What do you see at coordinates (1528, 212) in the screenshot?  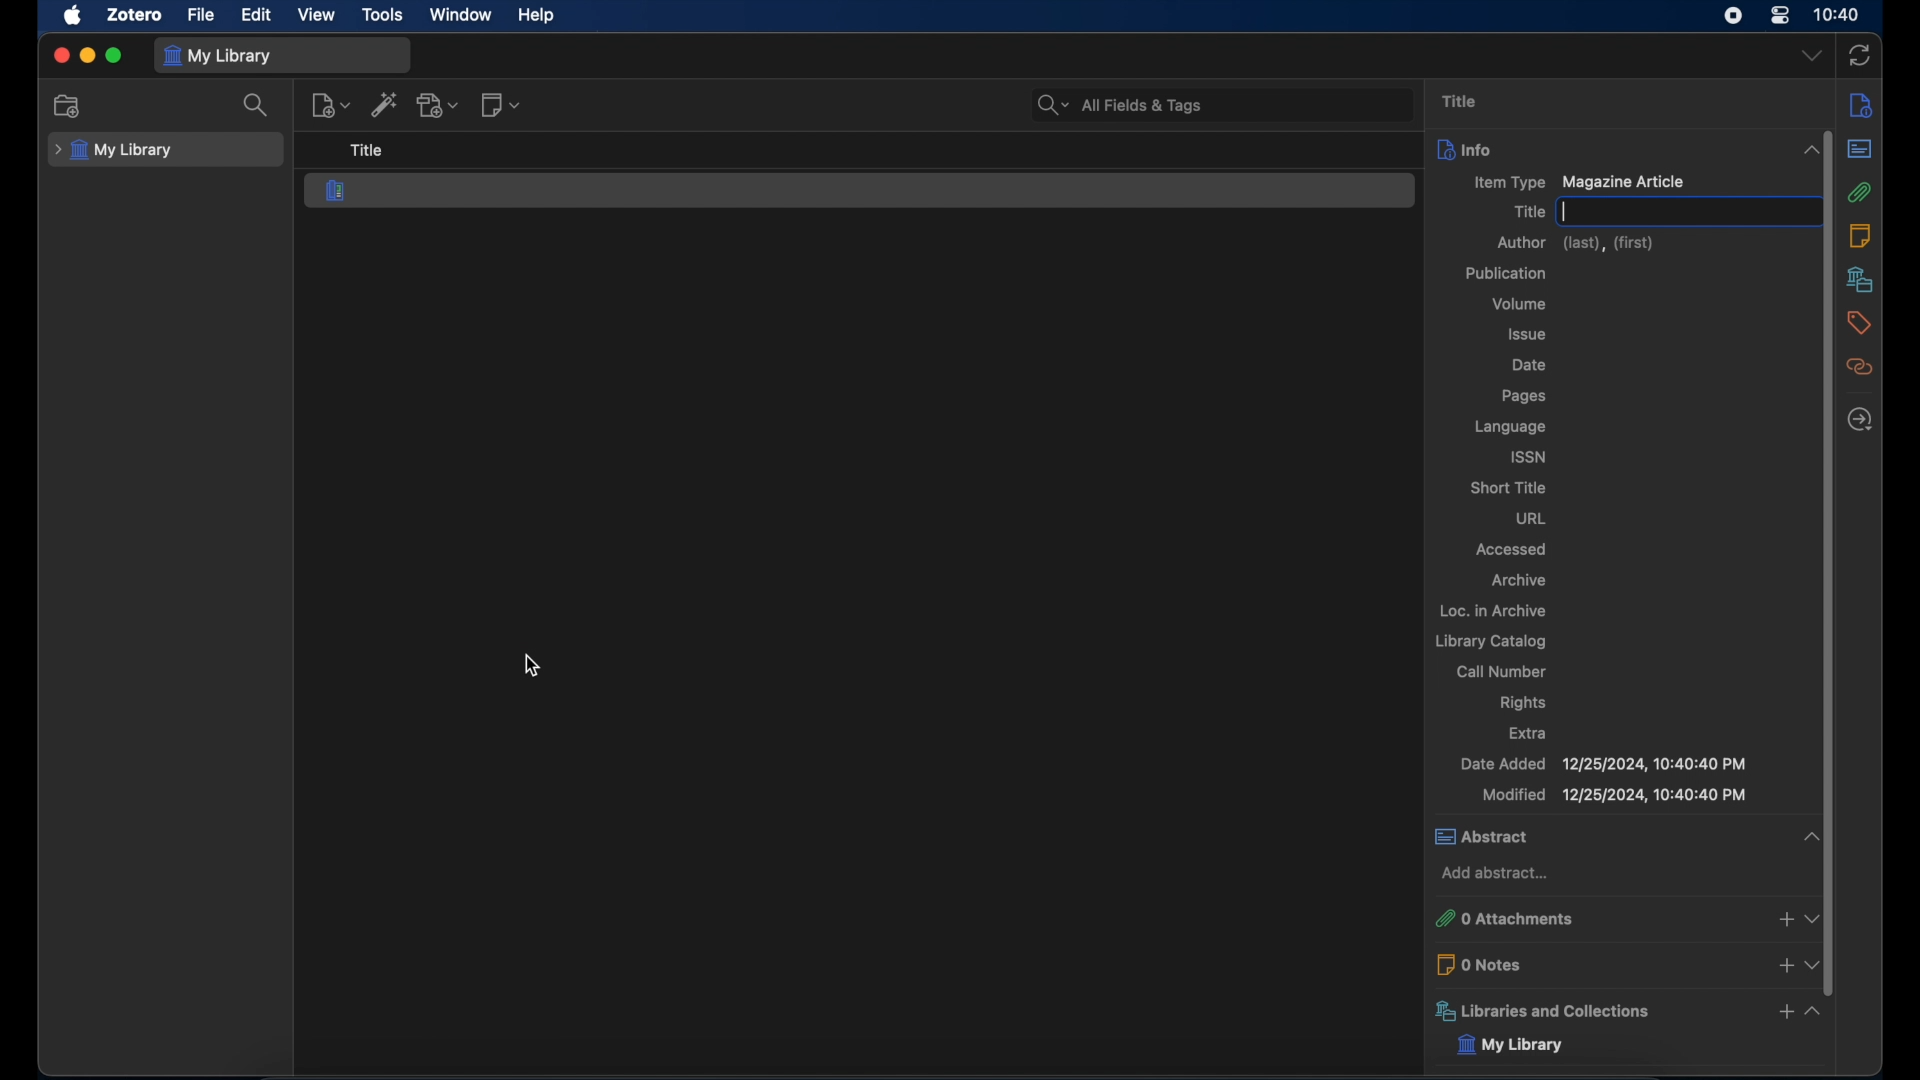 I see `title` at bounding box center [1528, 212].